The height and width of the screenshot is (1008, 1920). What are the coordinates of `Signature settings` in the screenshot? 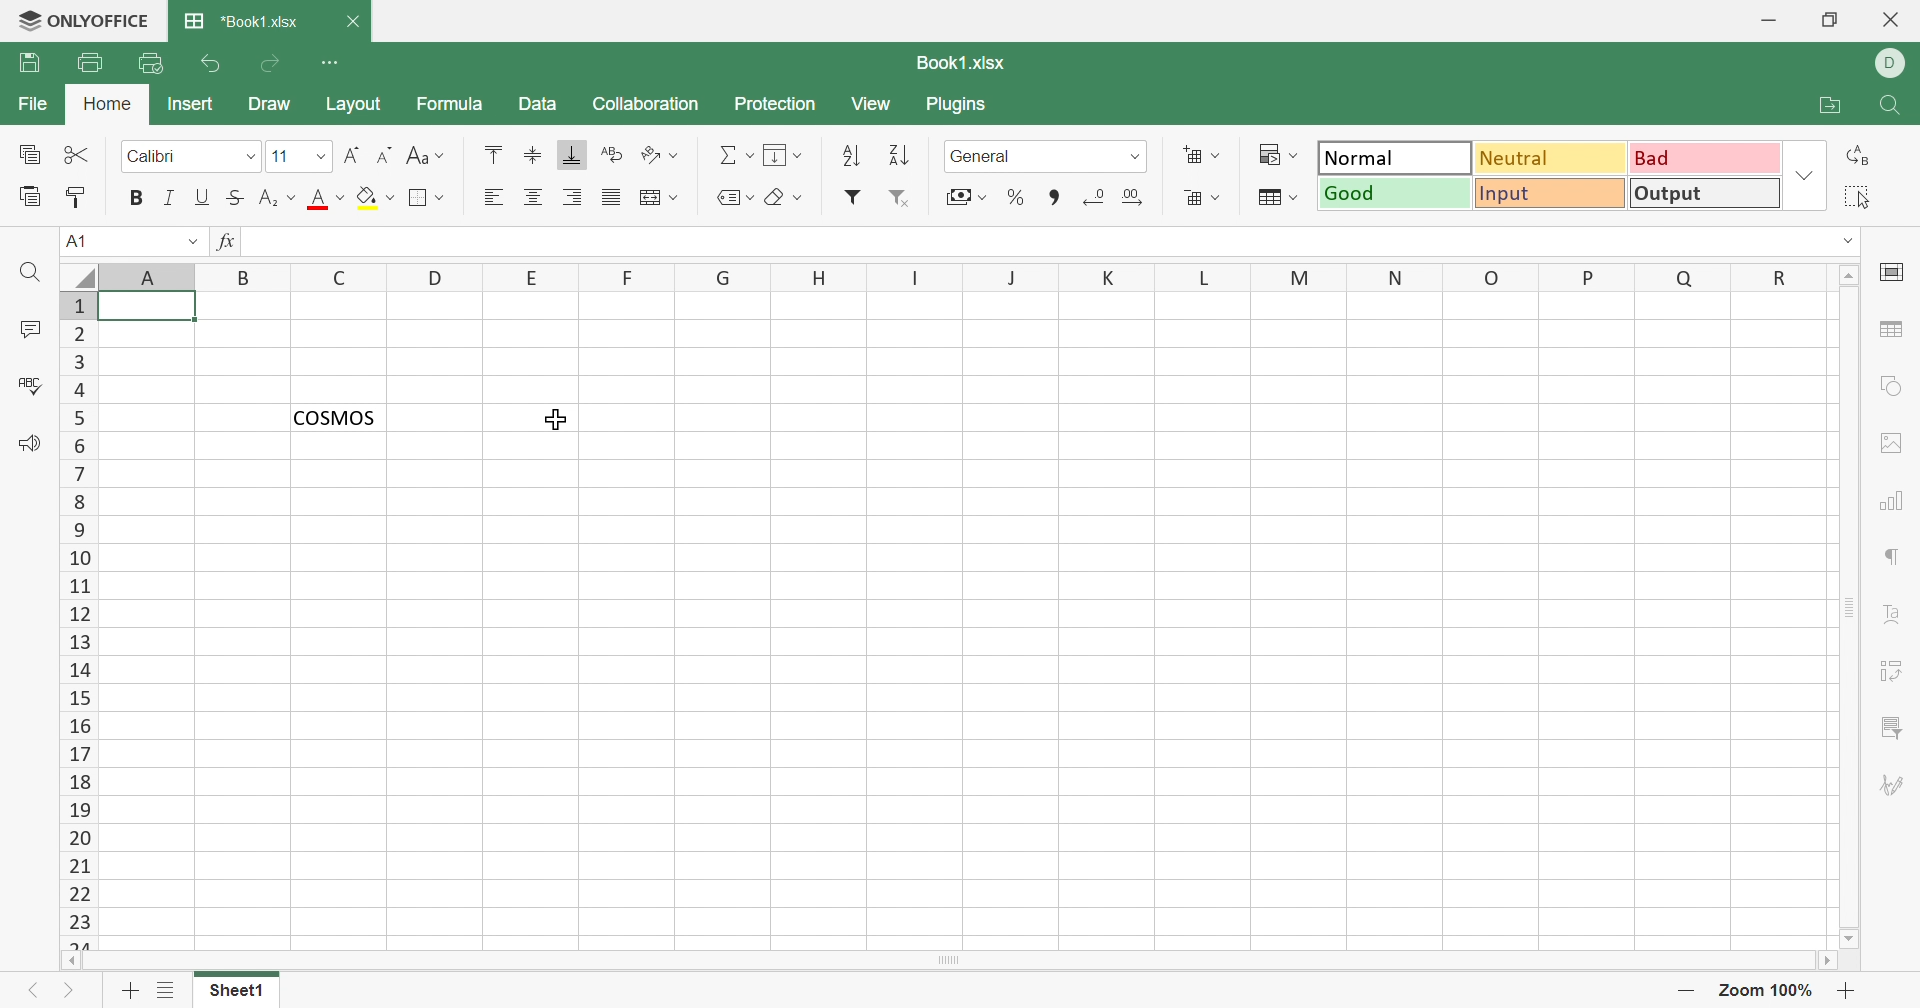 It's located at (1893, 785).